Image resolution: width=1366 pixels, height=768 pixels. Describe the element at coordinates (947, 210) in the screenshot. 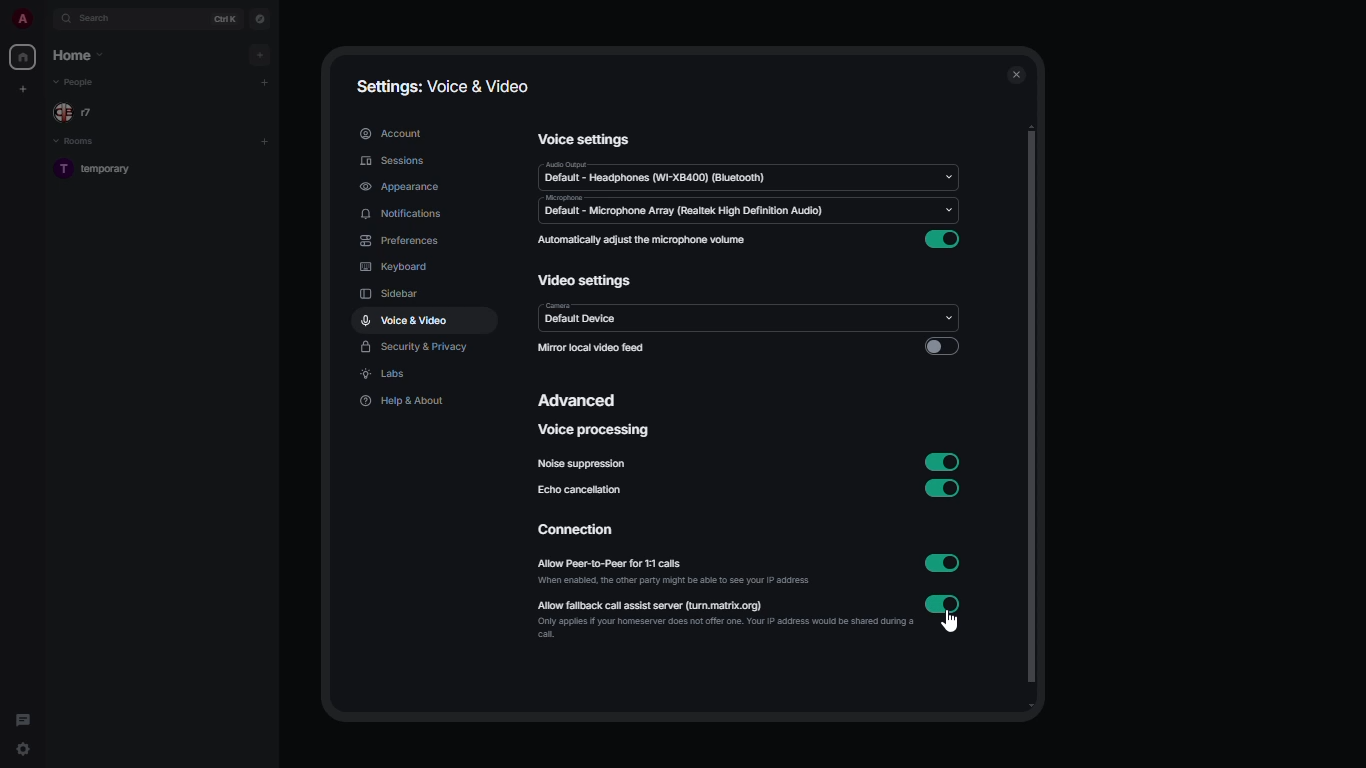

I see `drop down` at that location.